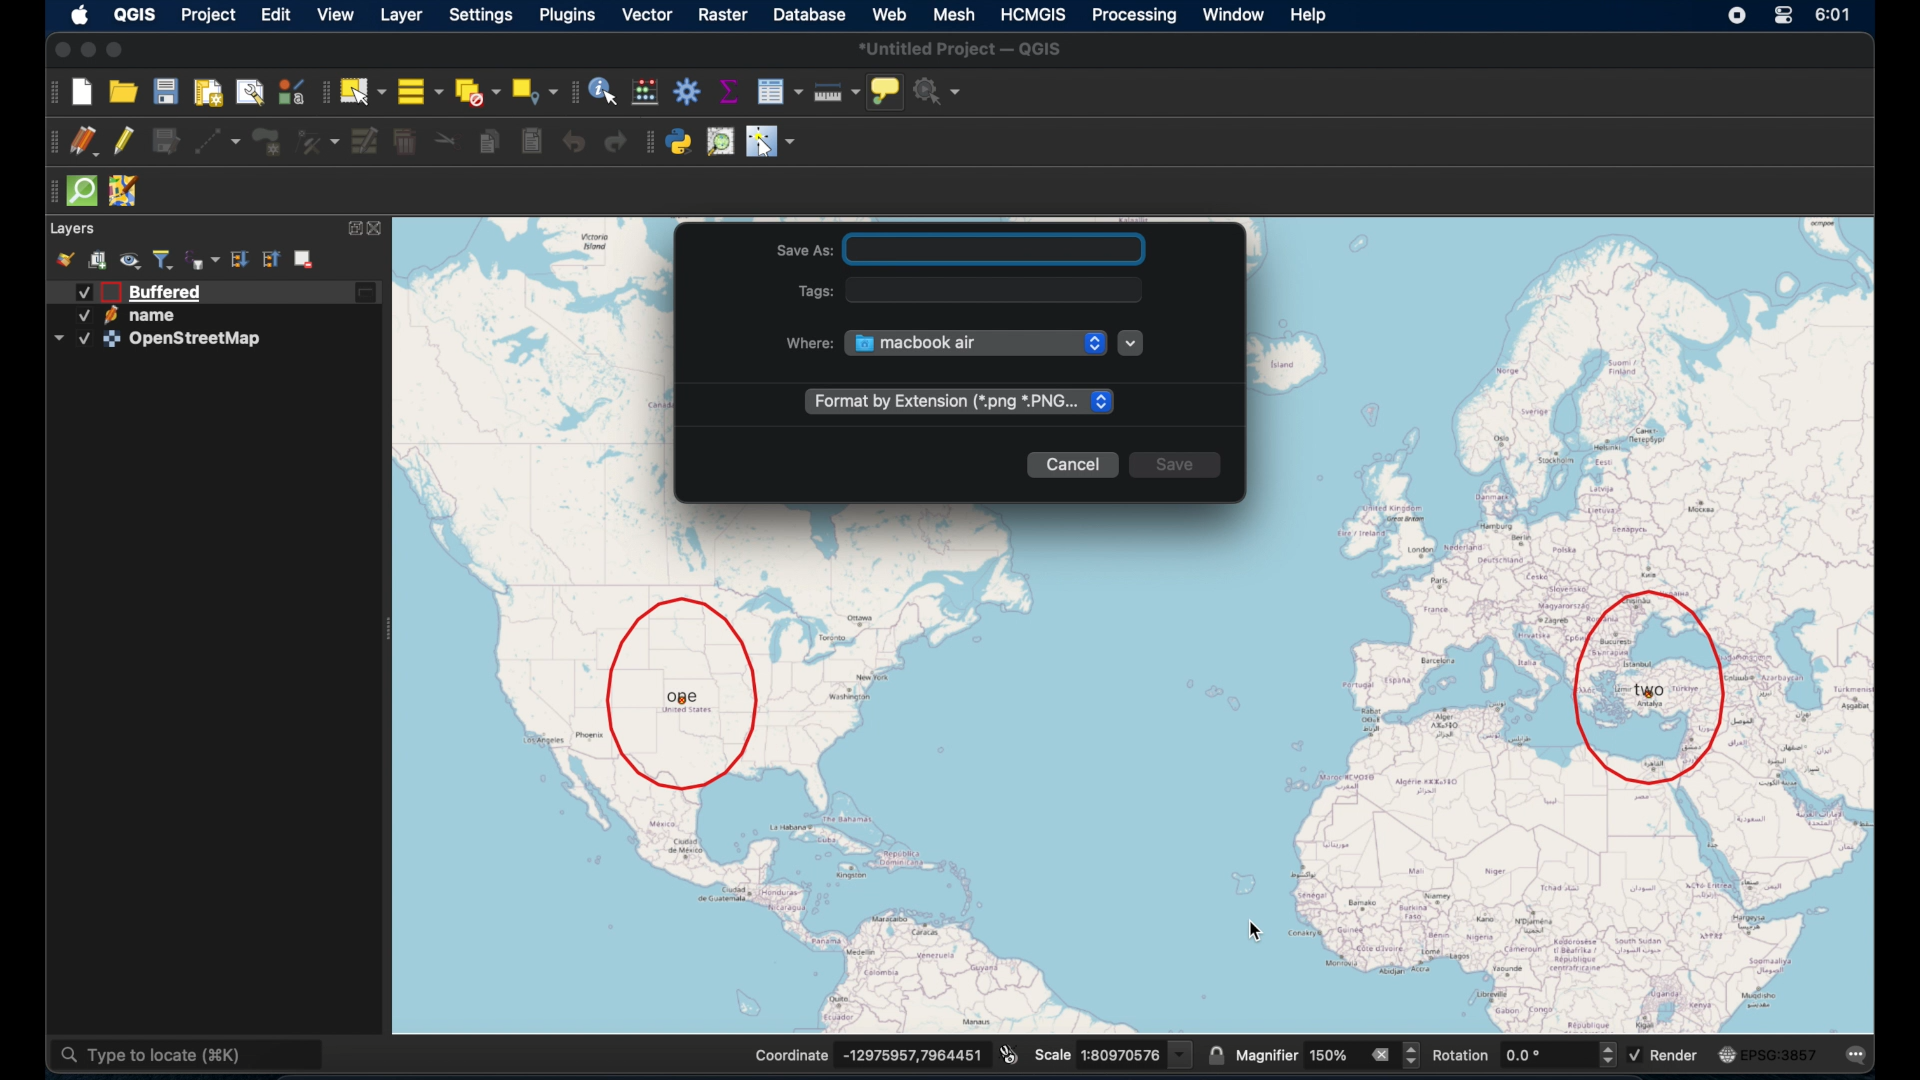  I want to click on quicksom, so click(82, 192).